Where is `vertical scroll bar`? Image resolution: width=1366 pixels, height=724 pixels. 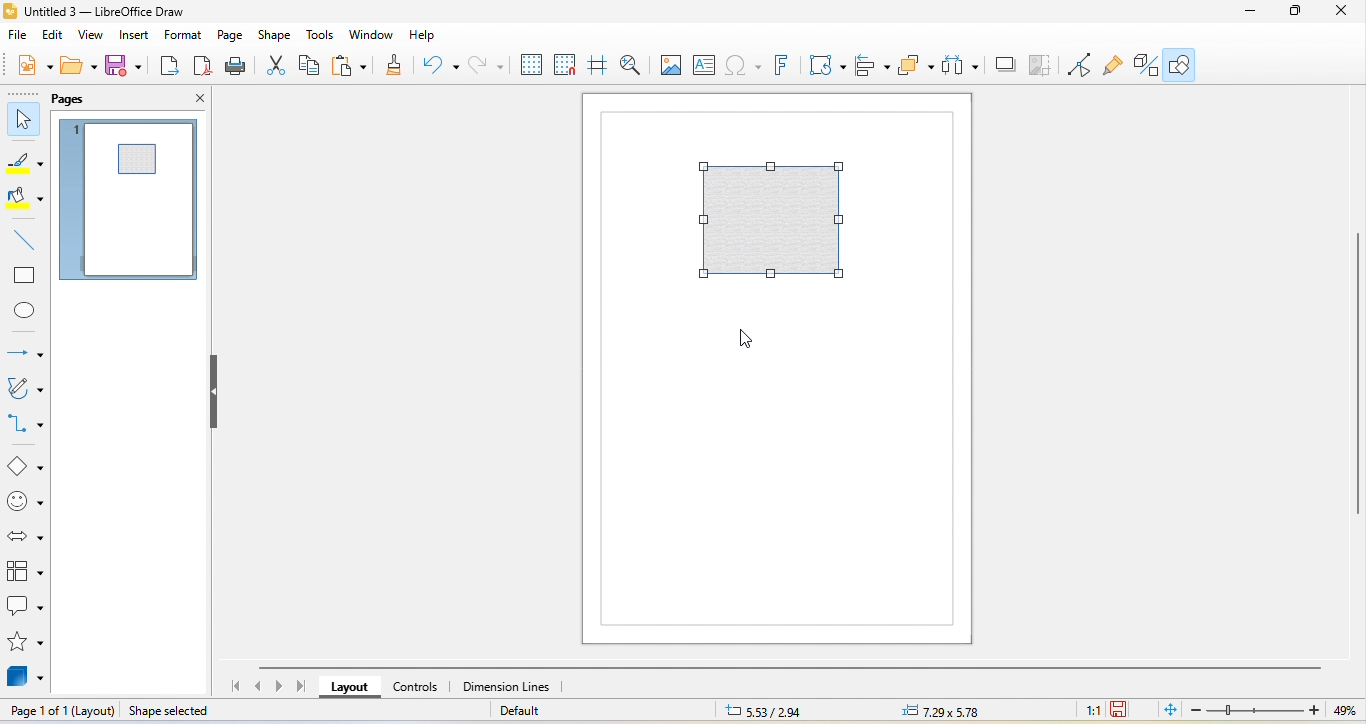 vertical scroll bar is located at coordinates (1357, 375).